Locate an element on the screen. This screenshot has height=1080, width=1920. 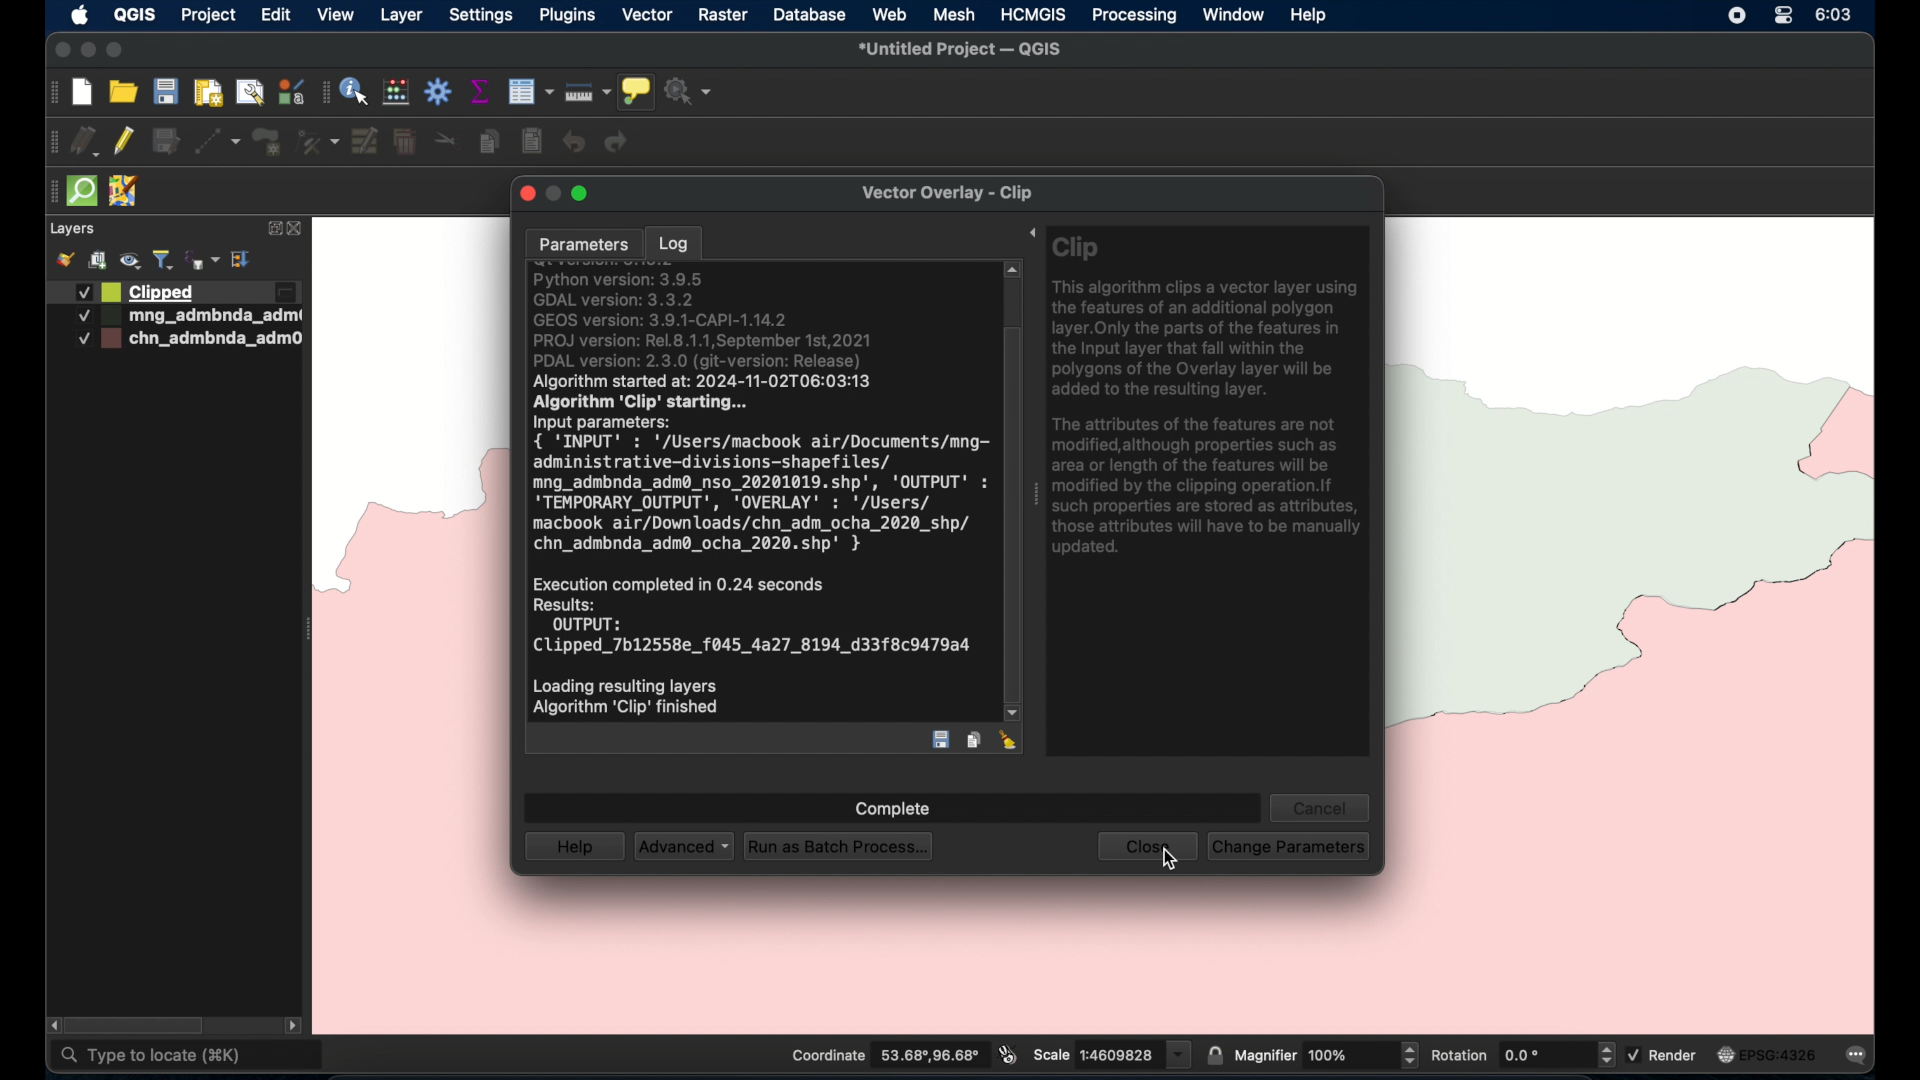
view is located at coordinates (336, 14).